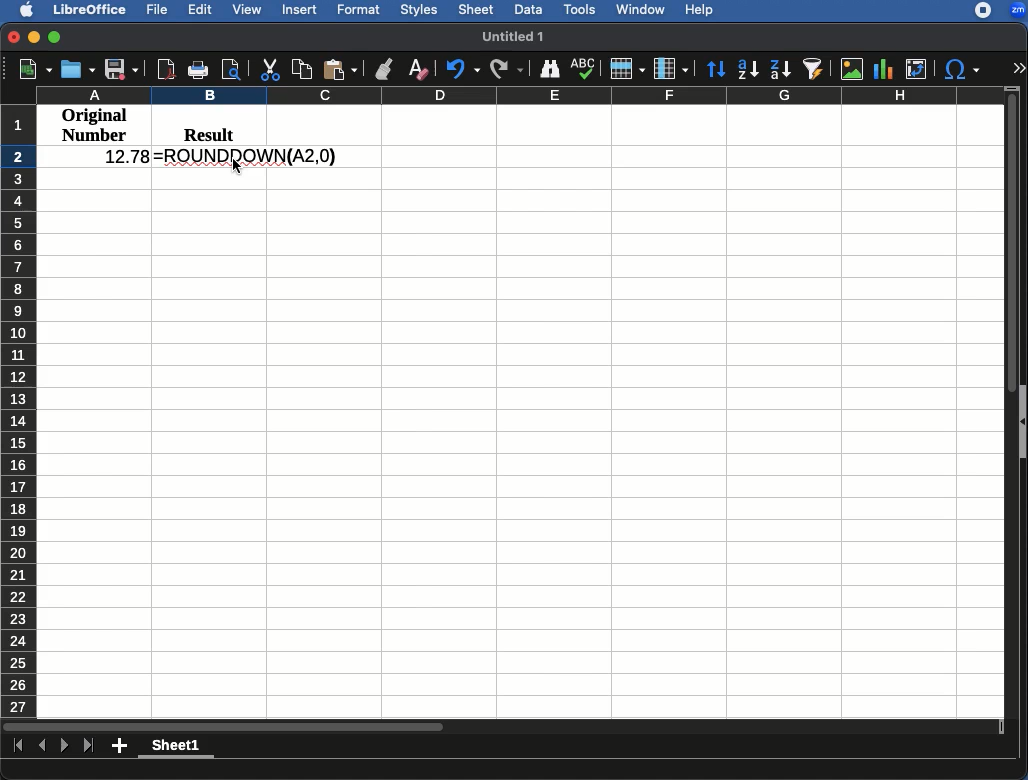  What do you see at coordinates (507, 70) in the screenshot?
I see `Redo` at bounding box center [507, 70].